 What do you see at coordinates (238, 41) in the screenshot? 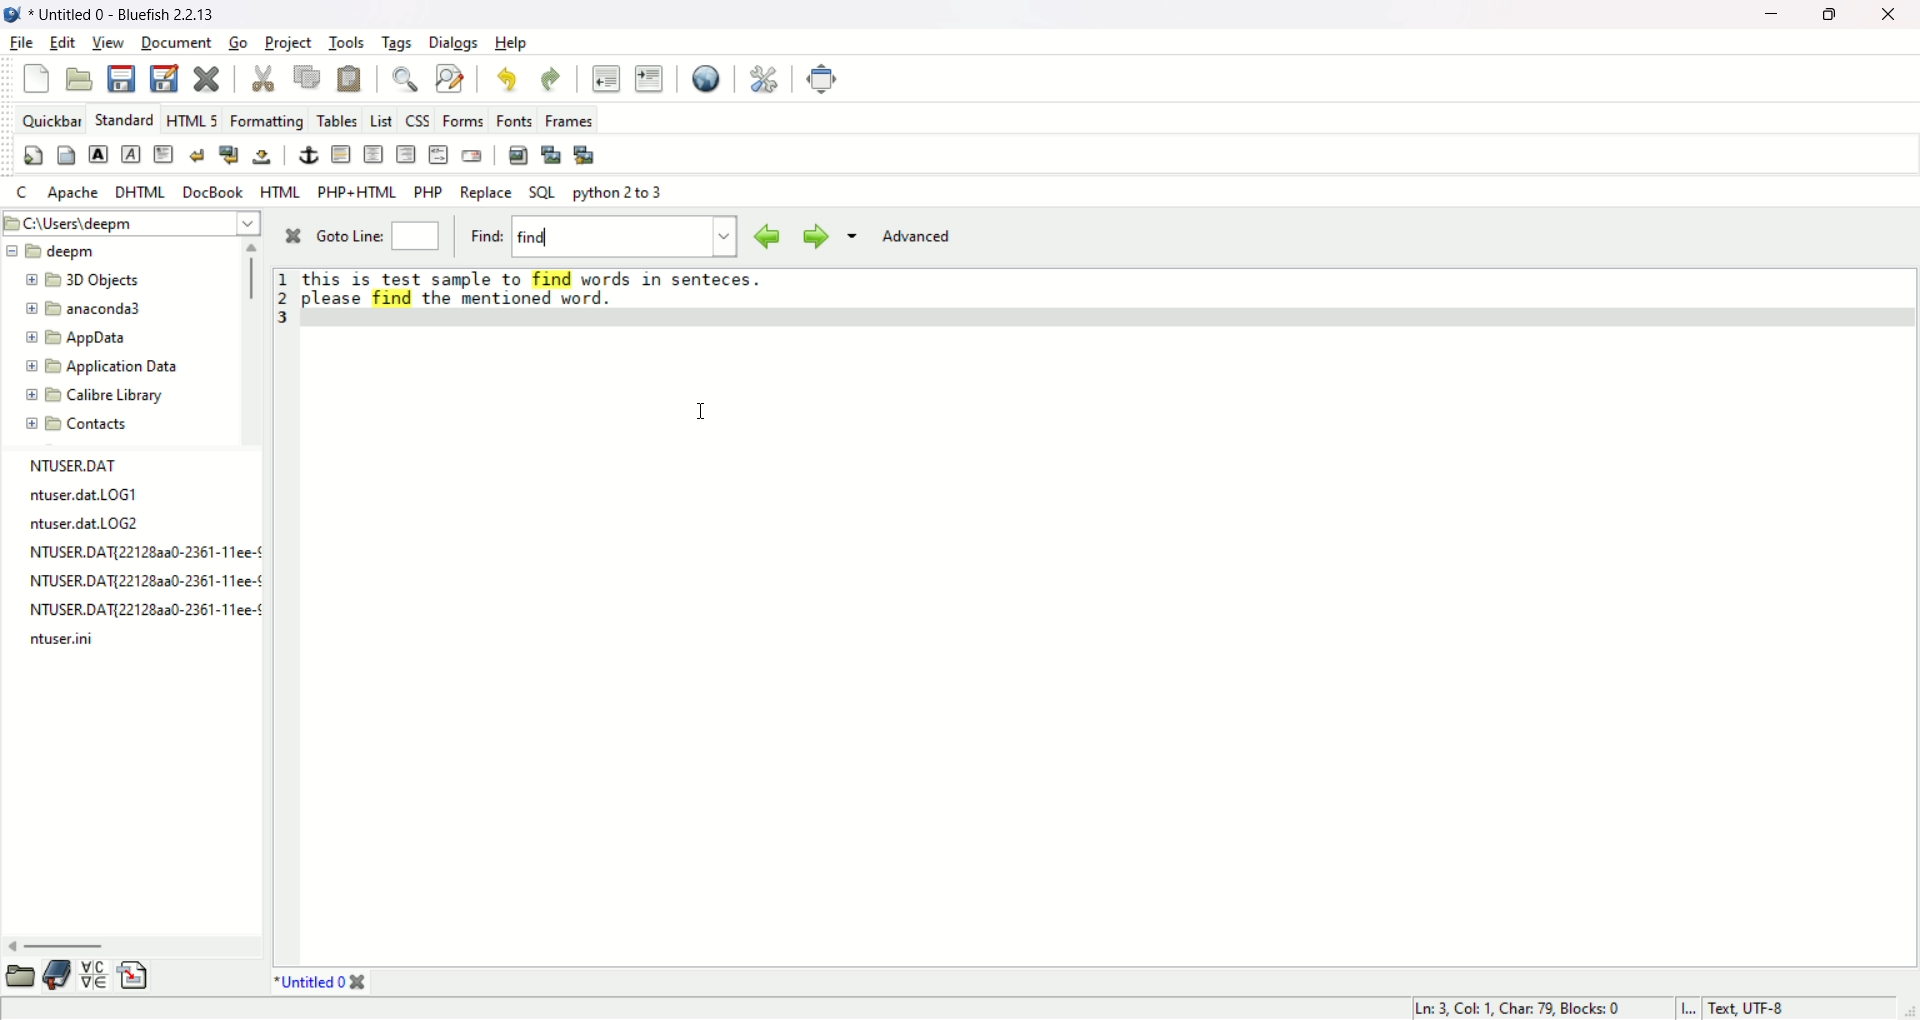
I see `go` at bounding box center [238, 41].